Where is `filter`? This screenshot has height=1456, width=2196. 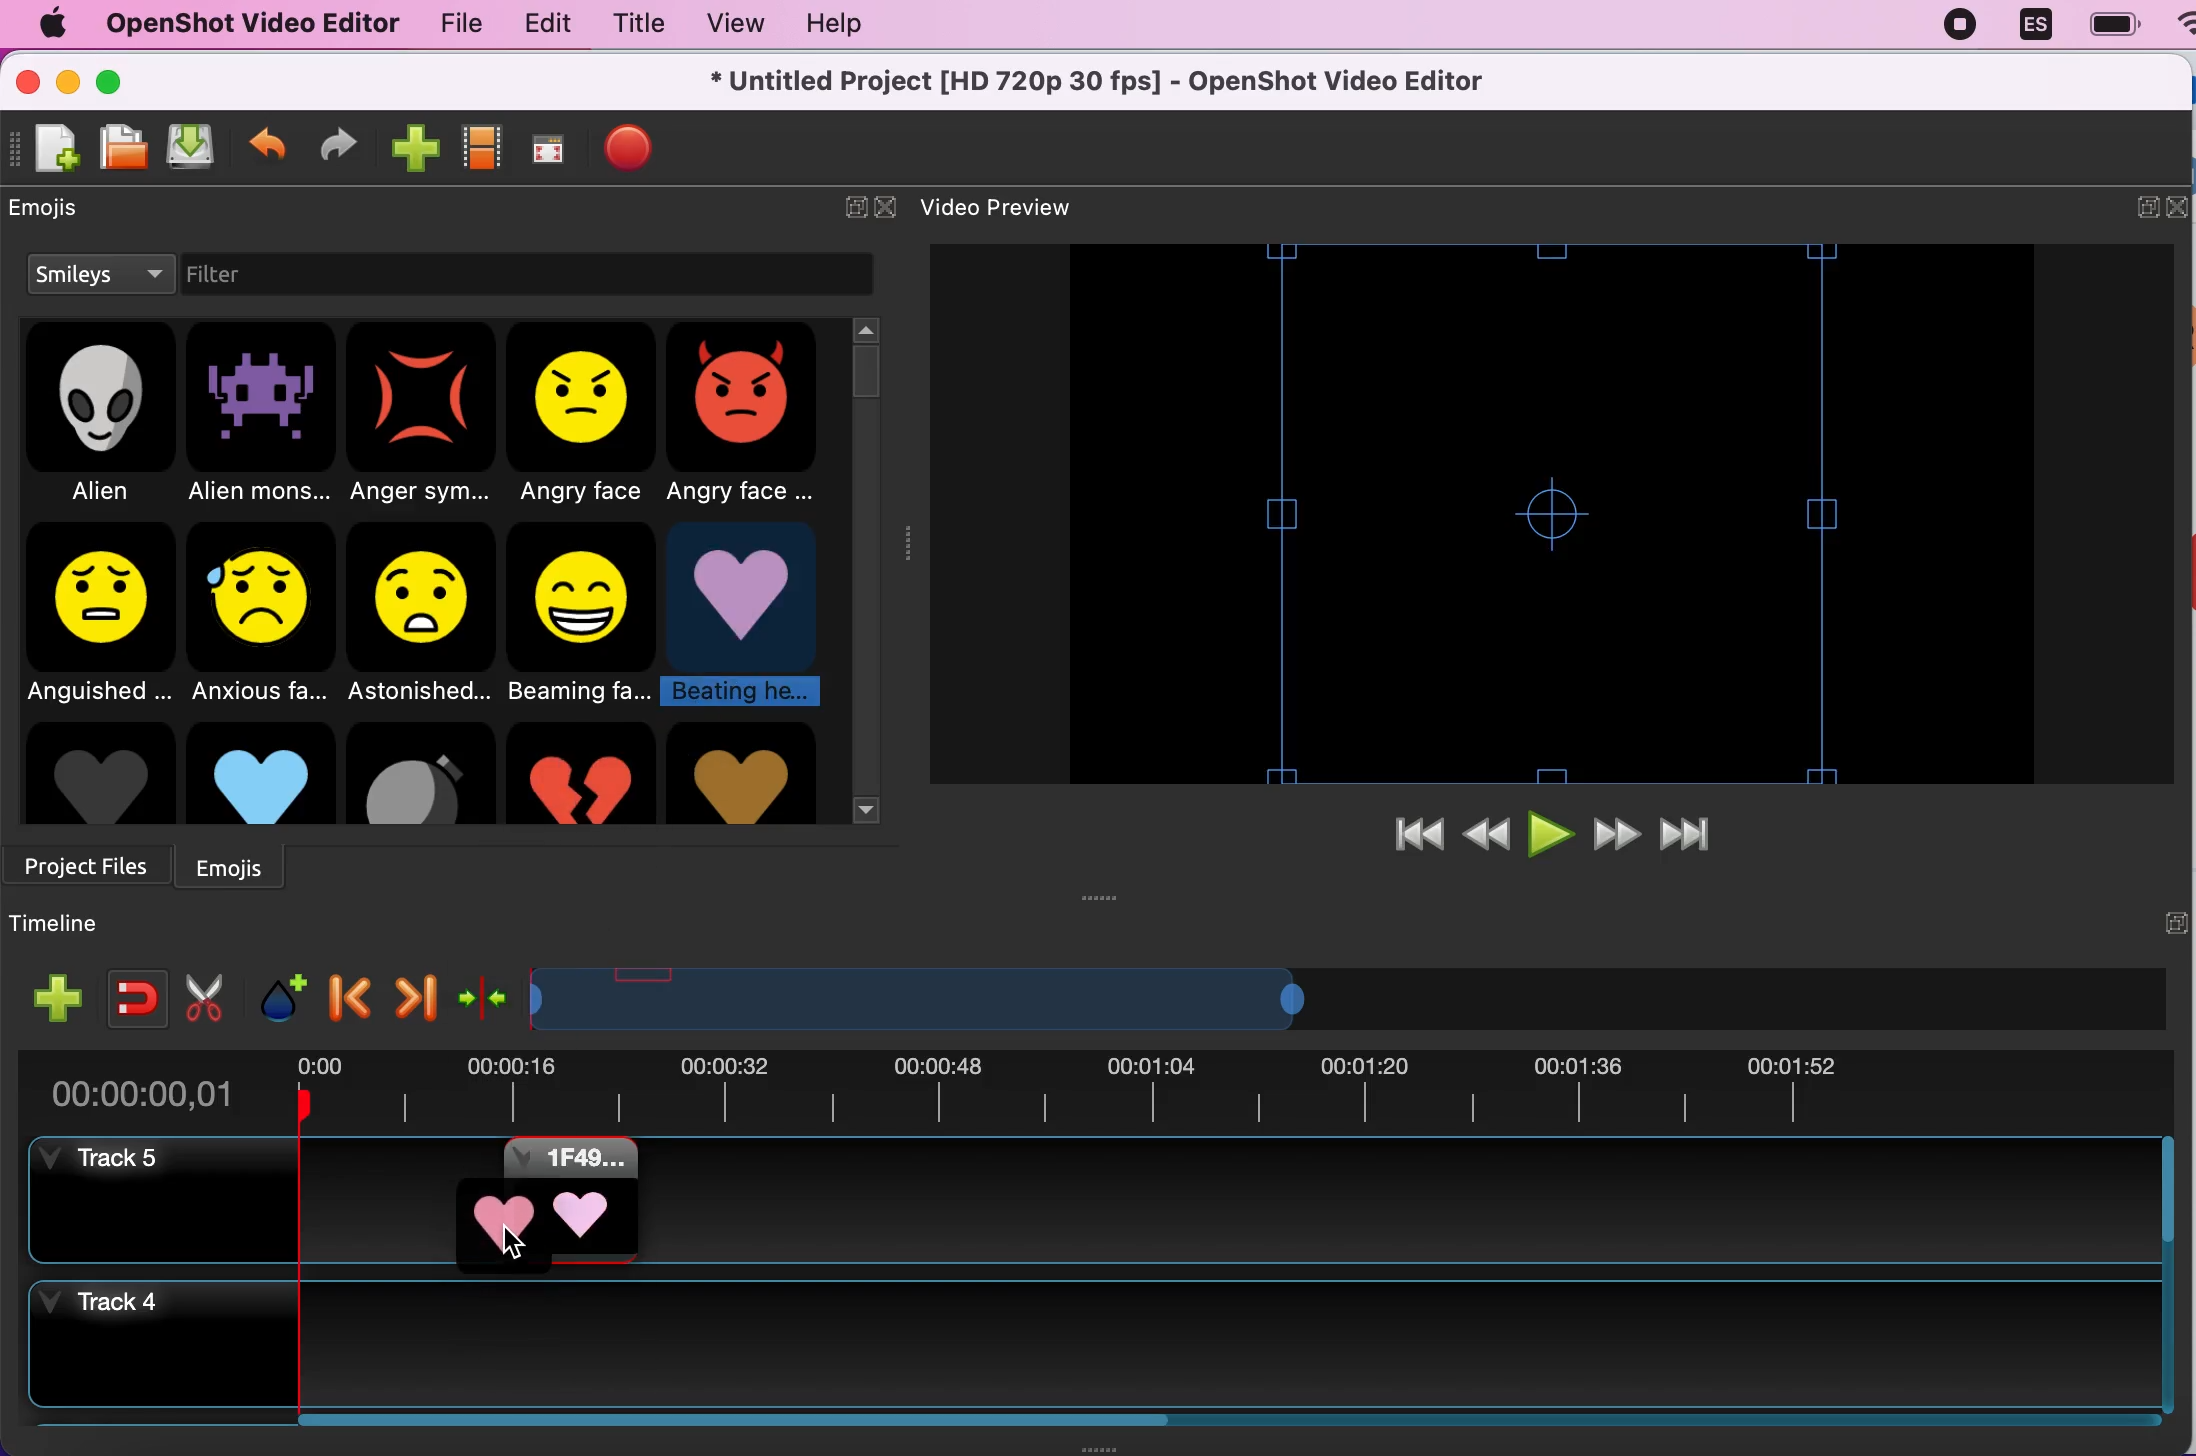
filter is located at coordinates (258, 277).